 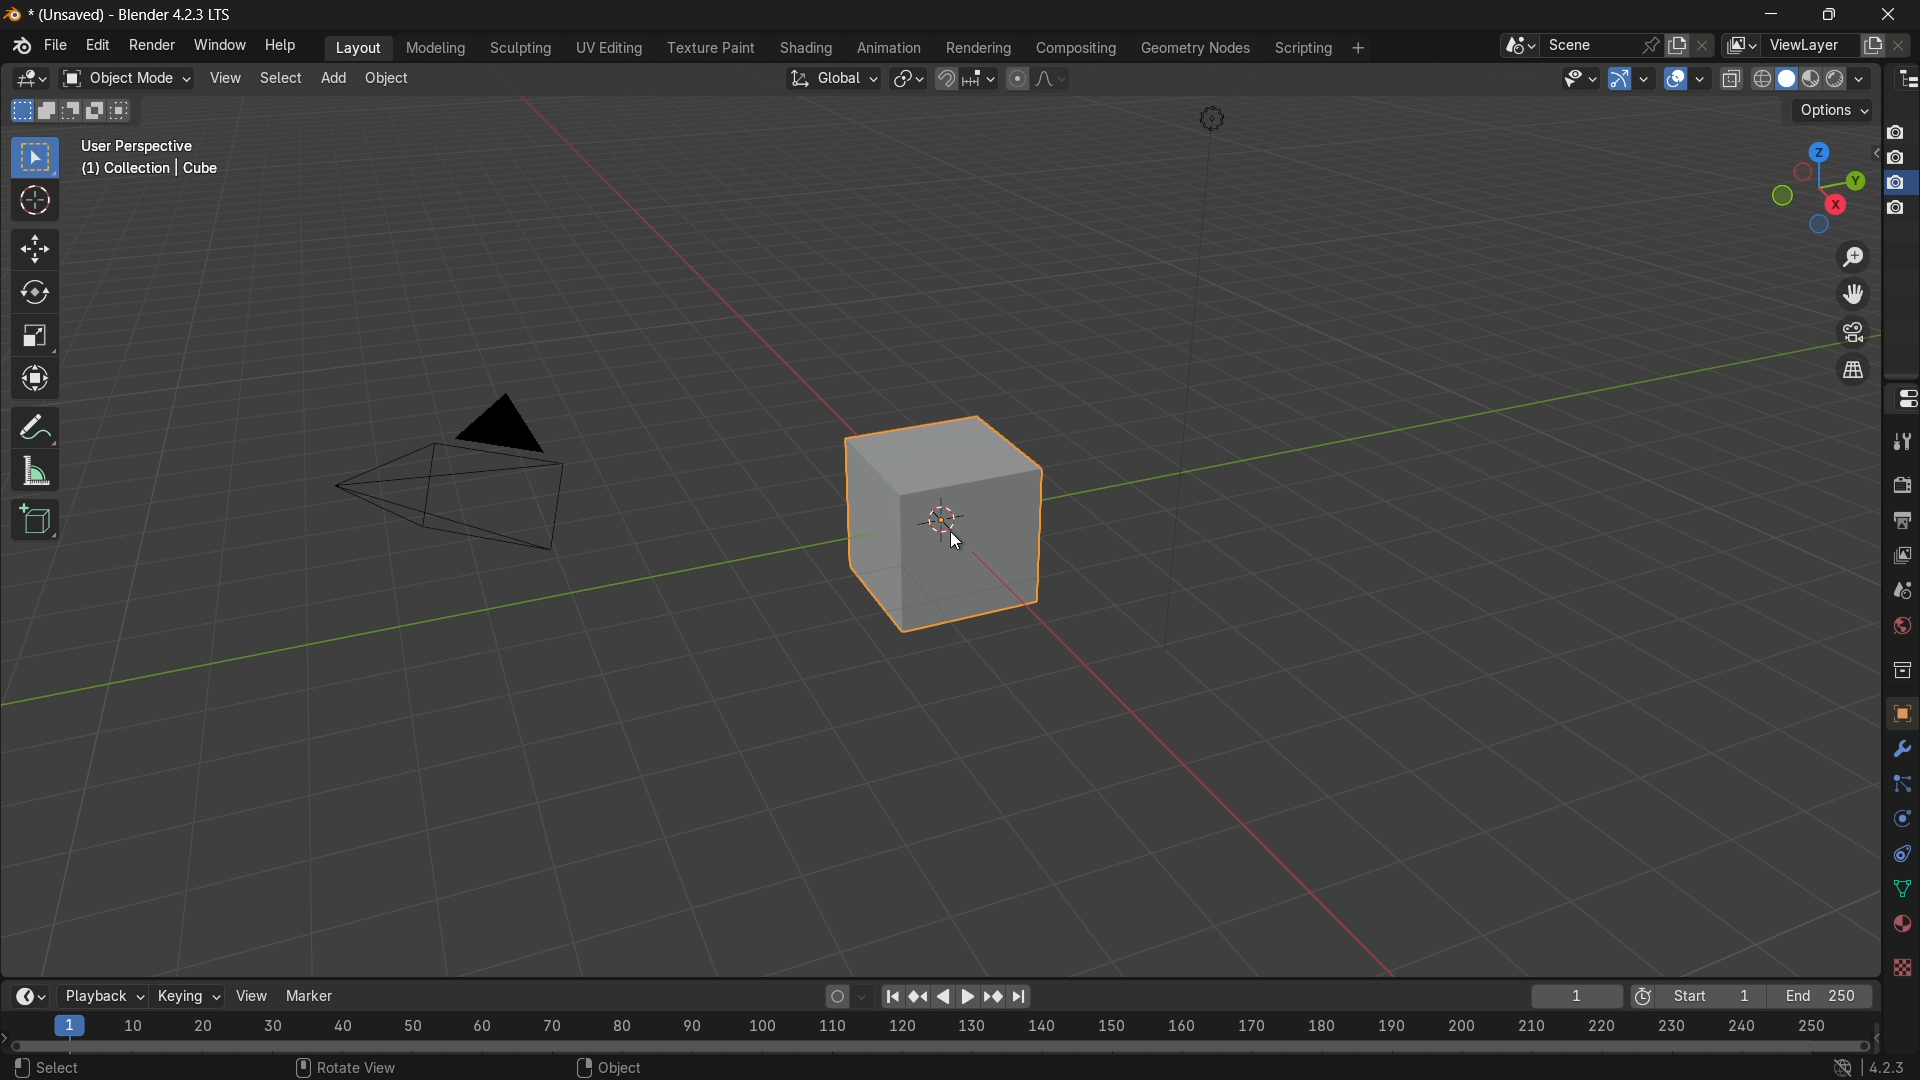 What do you see at coordinates (1906, 44) in the screenshot?
I see `remove view layer` at bounding box center [1906, 44].